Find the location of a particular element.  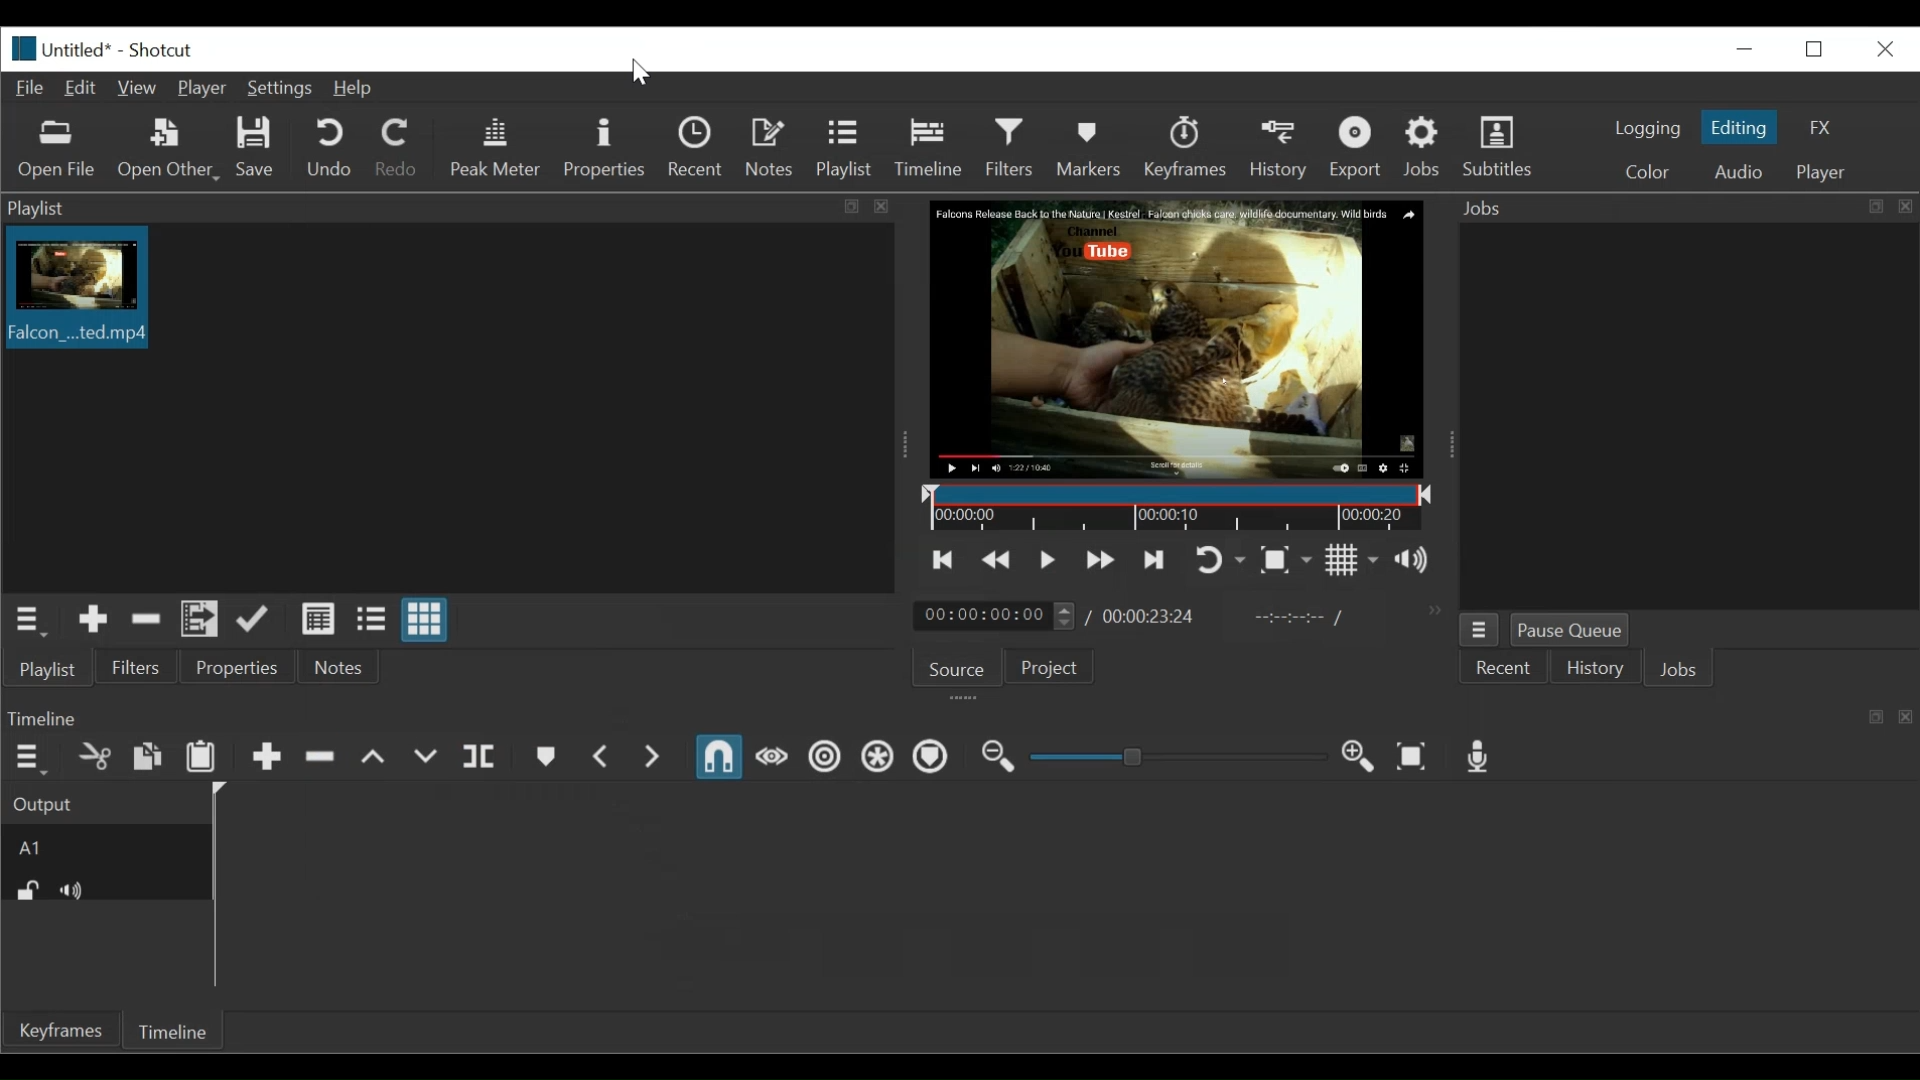

Edit is located at coordinates (81, 91).